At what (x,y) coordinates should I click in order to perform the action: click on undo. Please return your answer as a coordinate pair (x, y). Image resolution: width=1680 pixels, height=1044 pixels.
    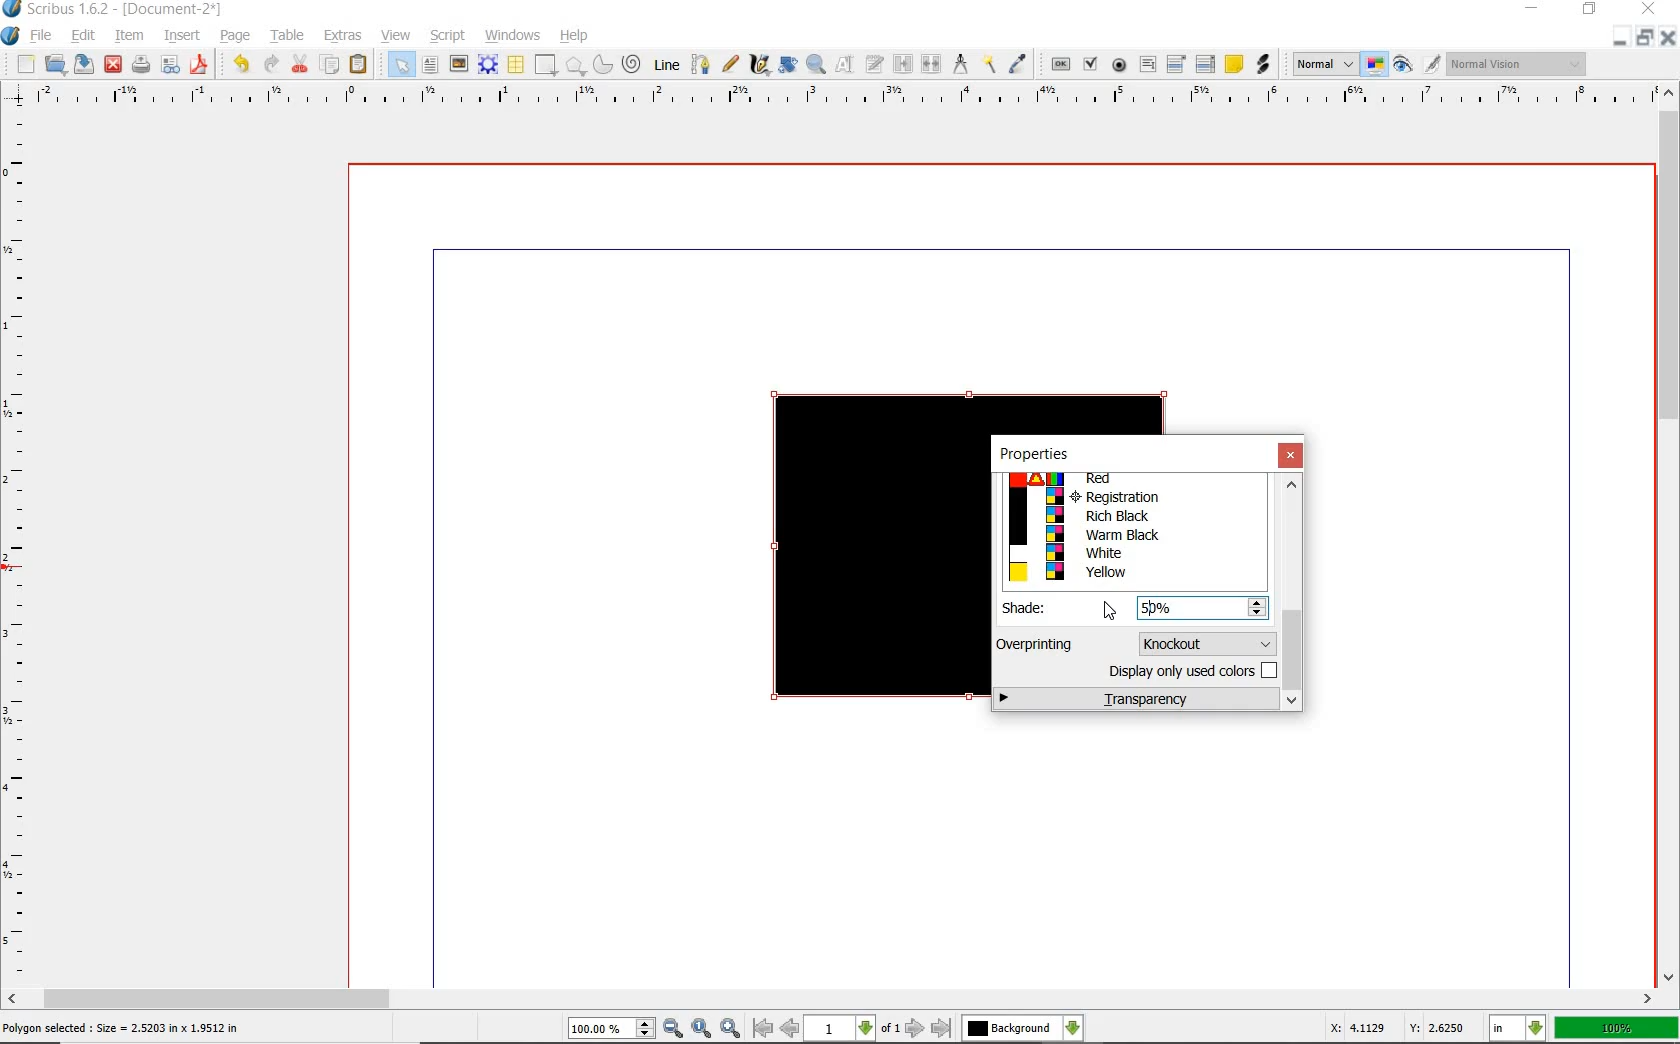
    Looking at the image, I should click on (241, 66).